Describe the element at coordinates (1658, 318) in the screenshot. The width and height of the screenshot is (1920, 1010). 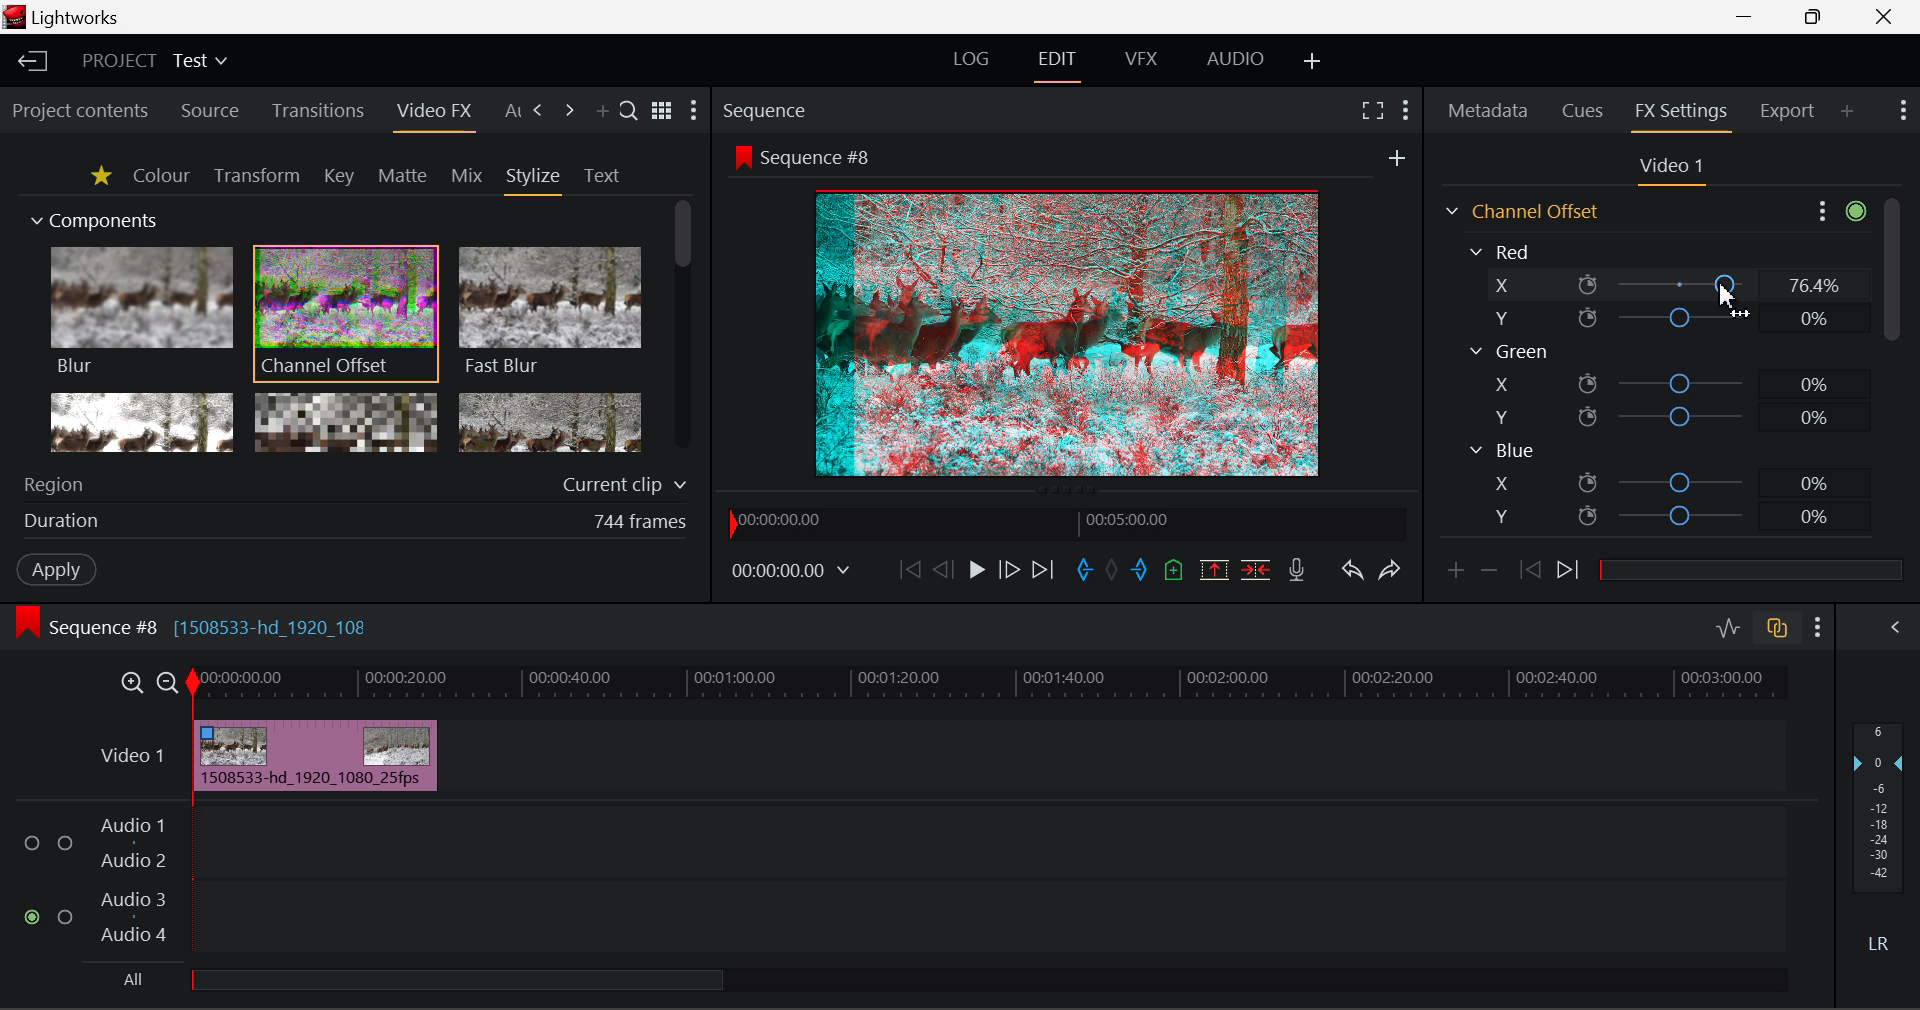
I see `Red Y` at that location.